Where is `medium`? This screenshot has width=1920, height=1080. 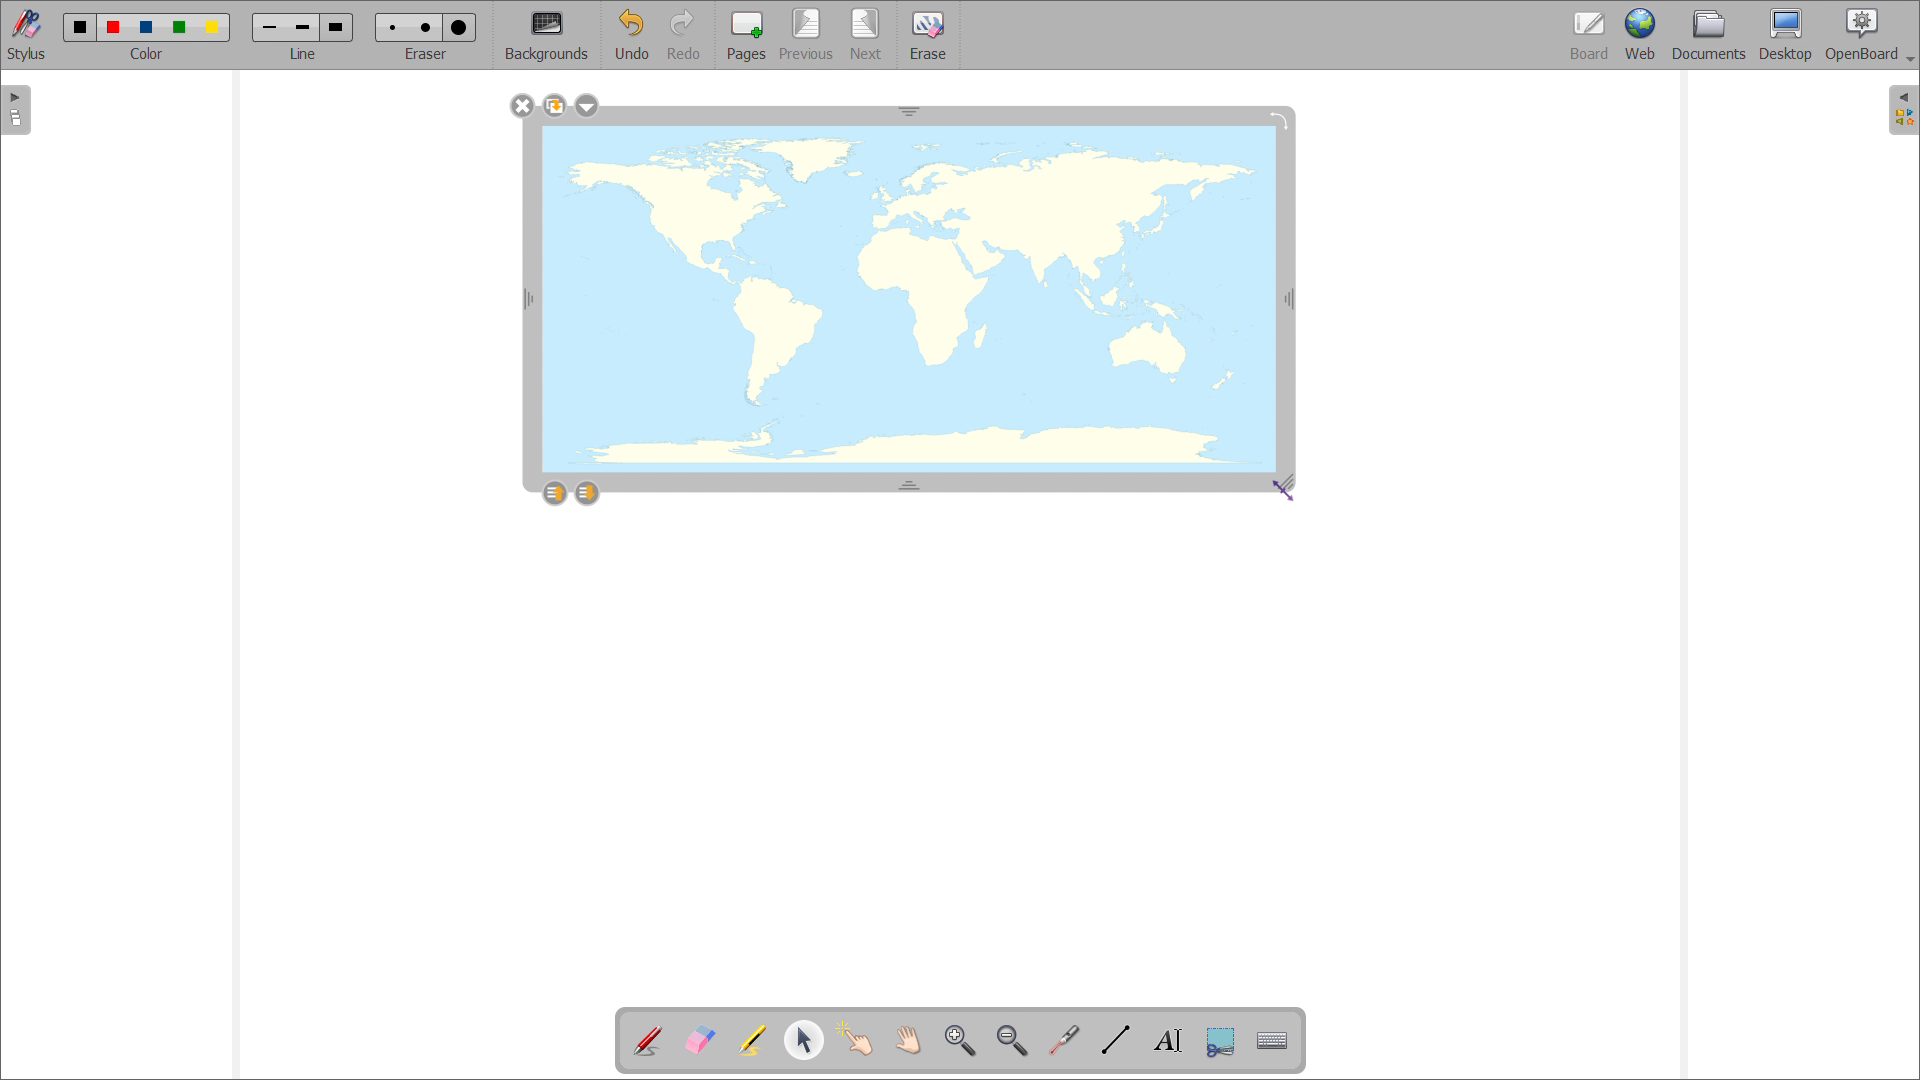 medium is located at coordinates (428, 28).